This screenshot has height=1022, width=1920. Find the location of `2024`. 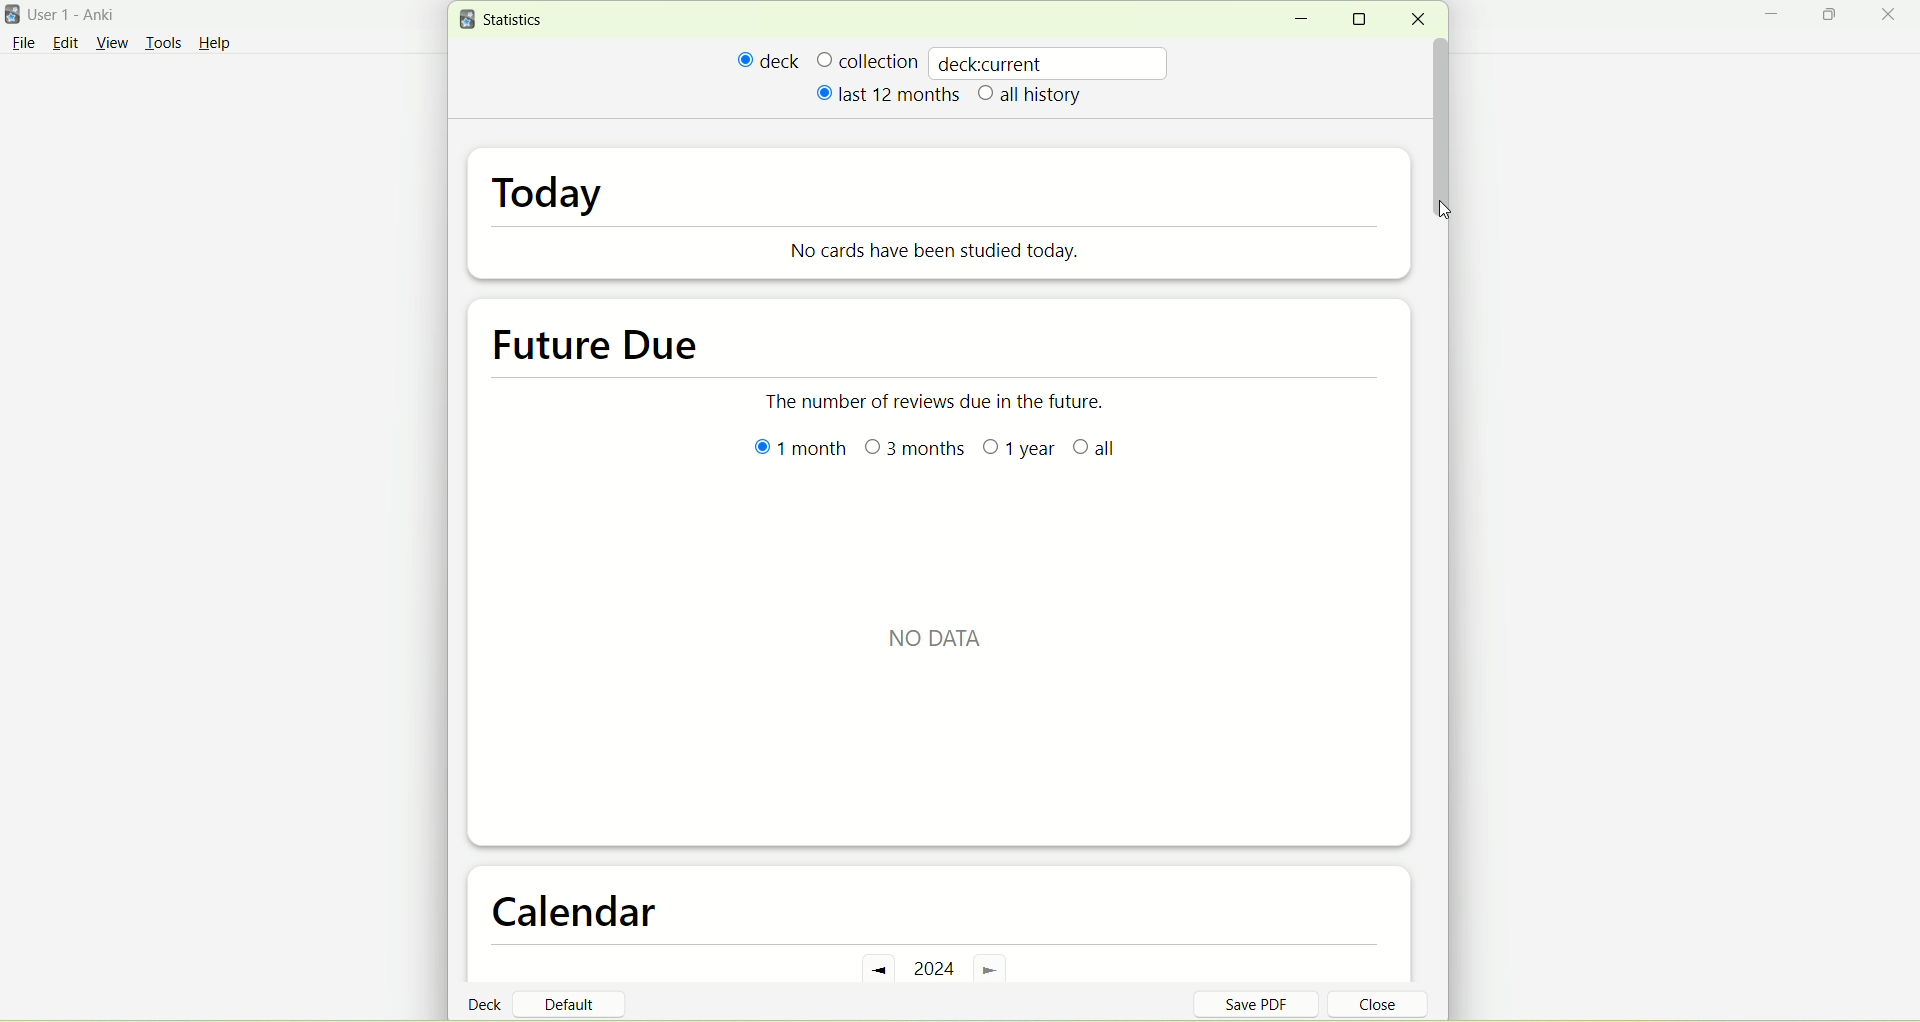

2024 is located at coordinates (937, 967).